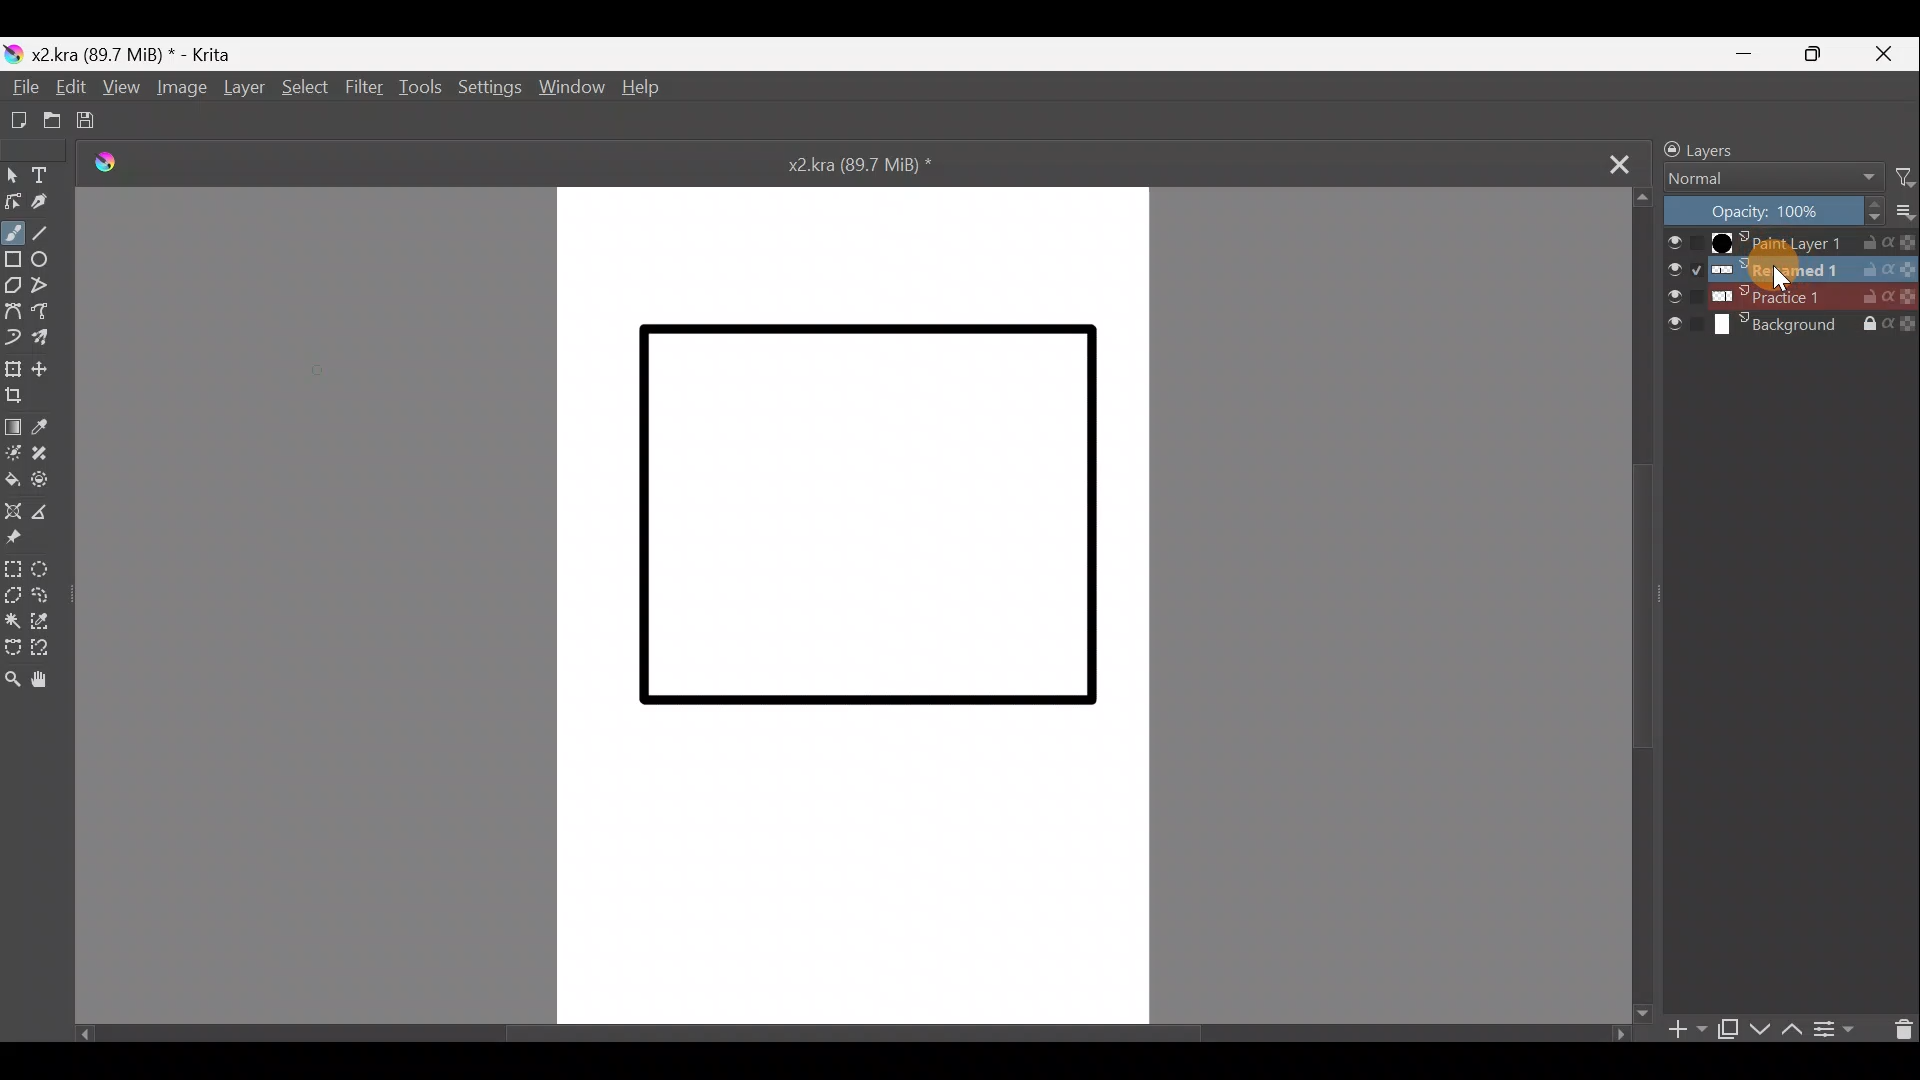  Describe the element at coordinates (1902, 214) in the screenshot. I see `More` at that location.